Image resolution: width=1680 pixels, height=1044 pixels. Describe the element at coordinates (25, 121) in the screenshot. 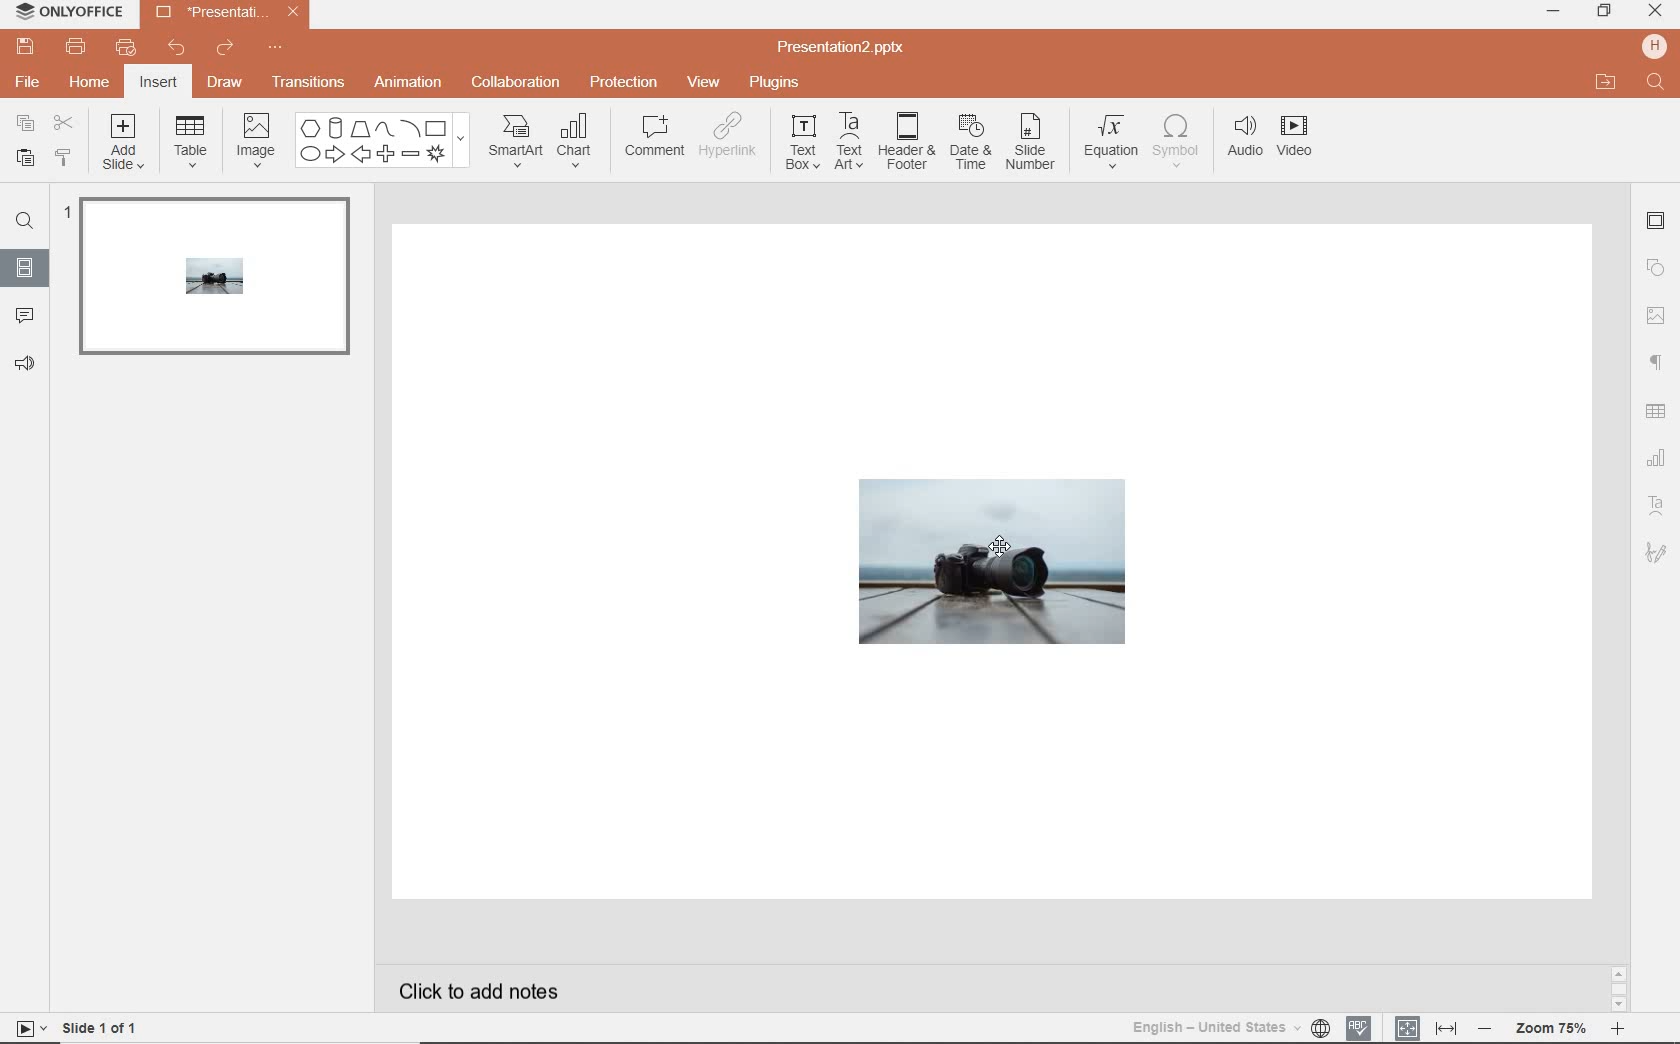

I see `copy` at that location.